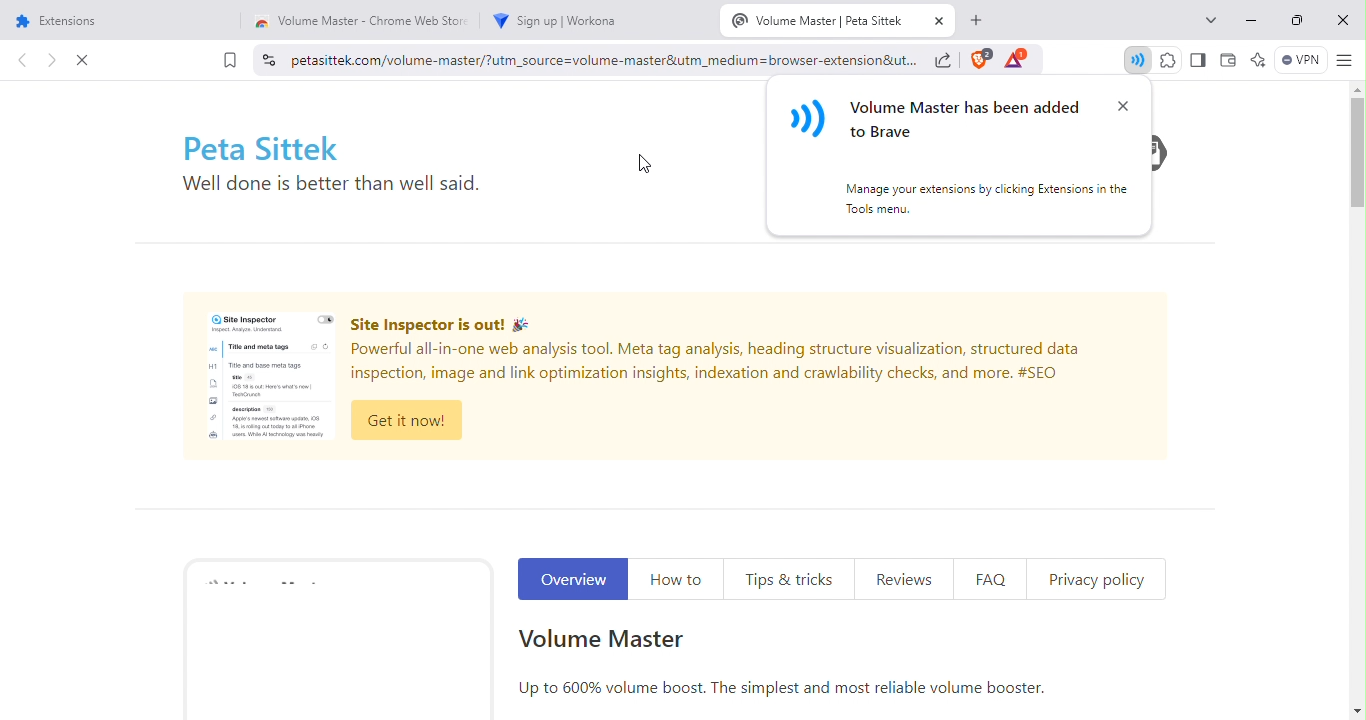  What do you see at coordinates (20, 60) in the screenshot?
I see `click to go back ` at bounding box center [20, 60].